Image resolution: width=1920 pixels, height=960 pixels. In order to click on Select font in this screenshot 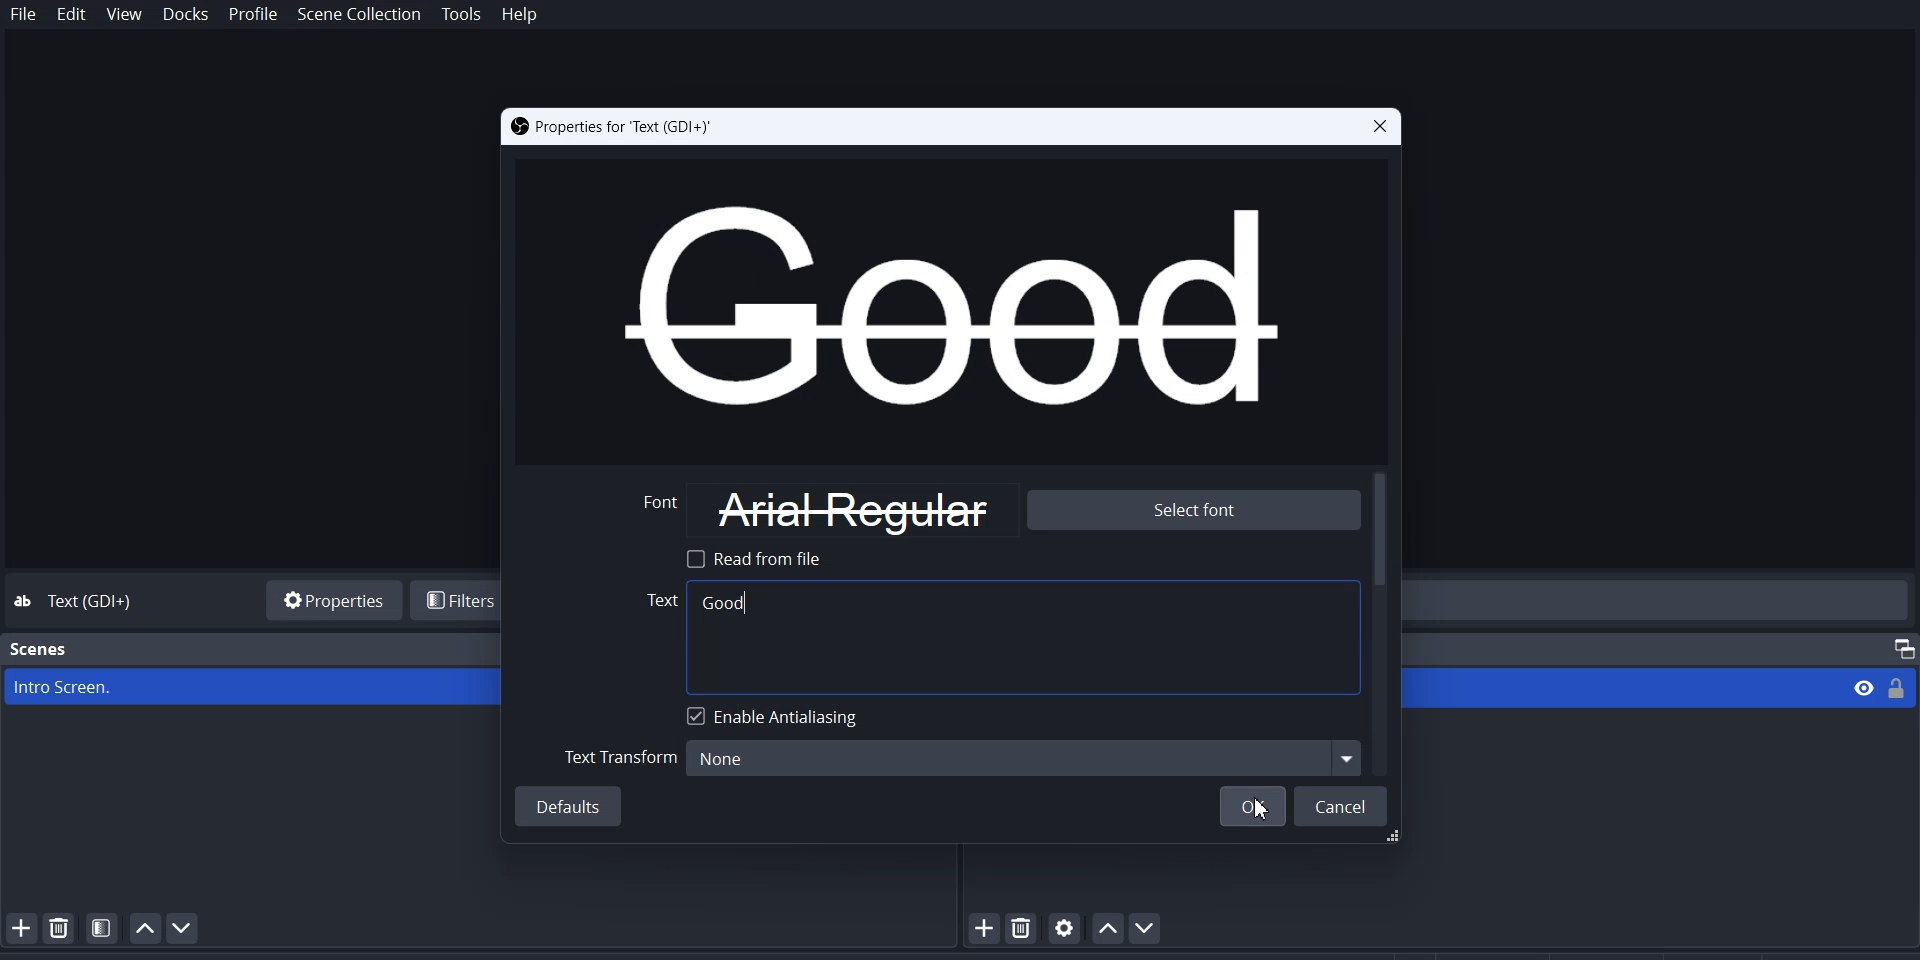, I will do `click(1191, 511)`.